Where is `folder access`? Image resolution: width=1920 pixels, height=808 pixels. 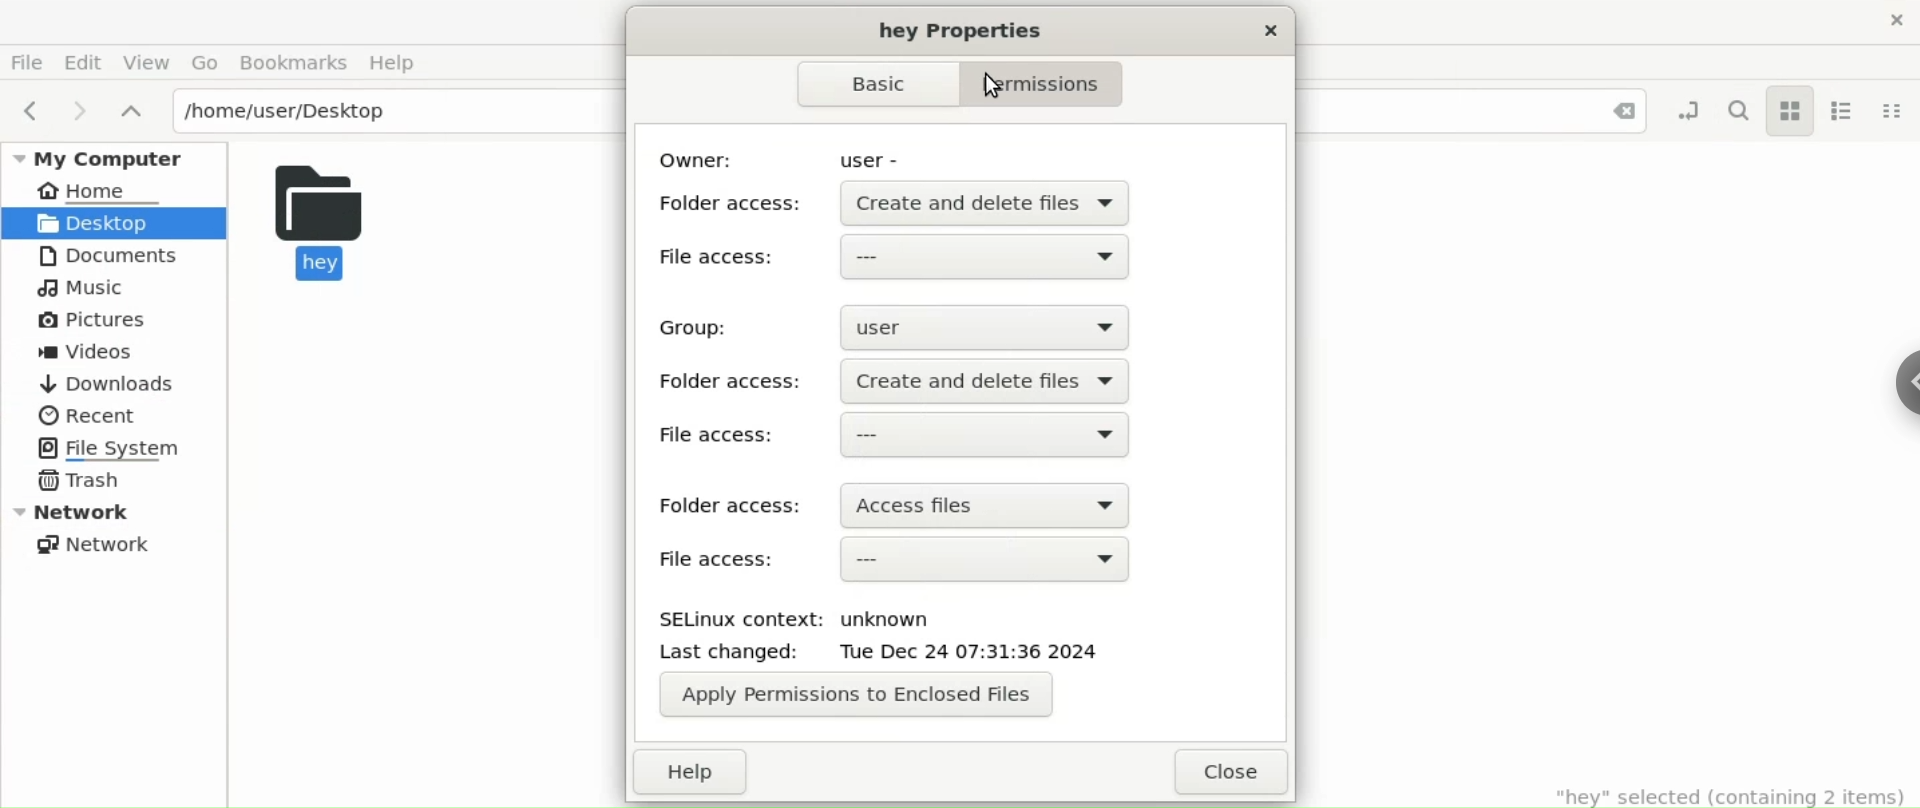 folder access is located at coordinates (732, 502).